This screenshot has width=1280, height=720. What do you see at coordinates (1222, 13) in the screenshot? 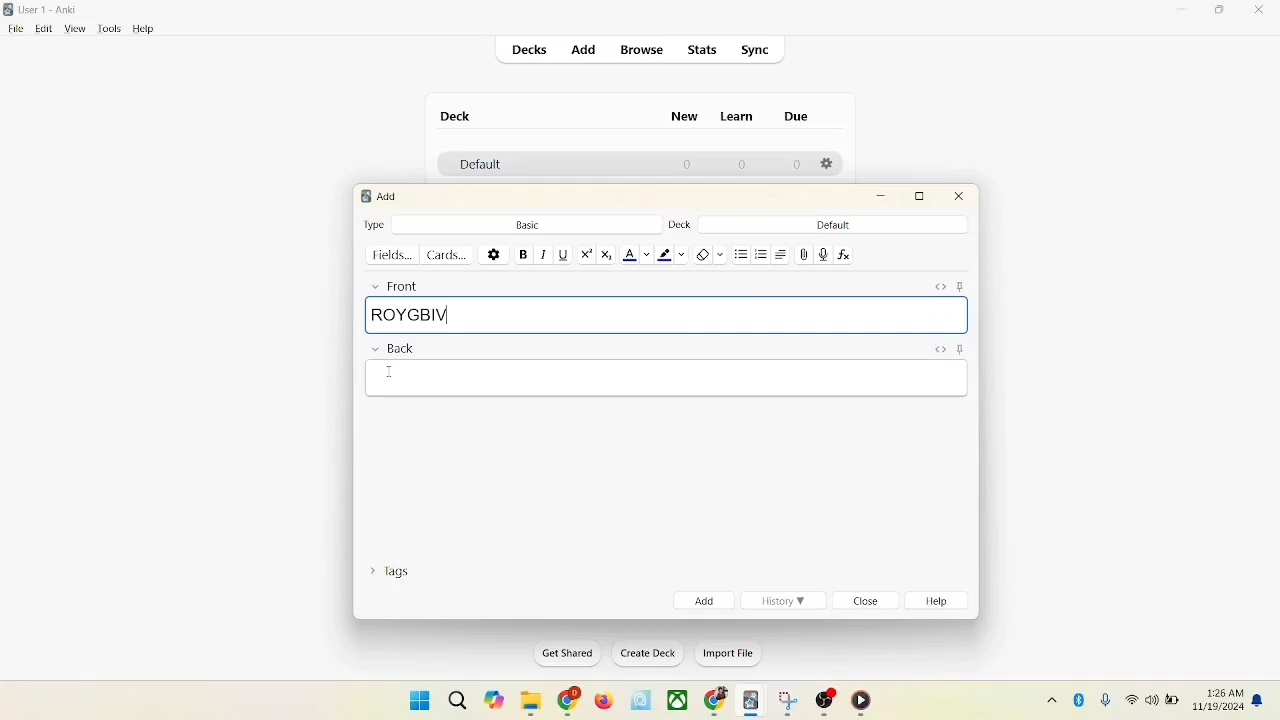
I see `maximize` at bounding box center [1222, 13].